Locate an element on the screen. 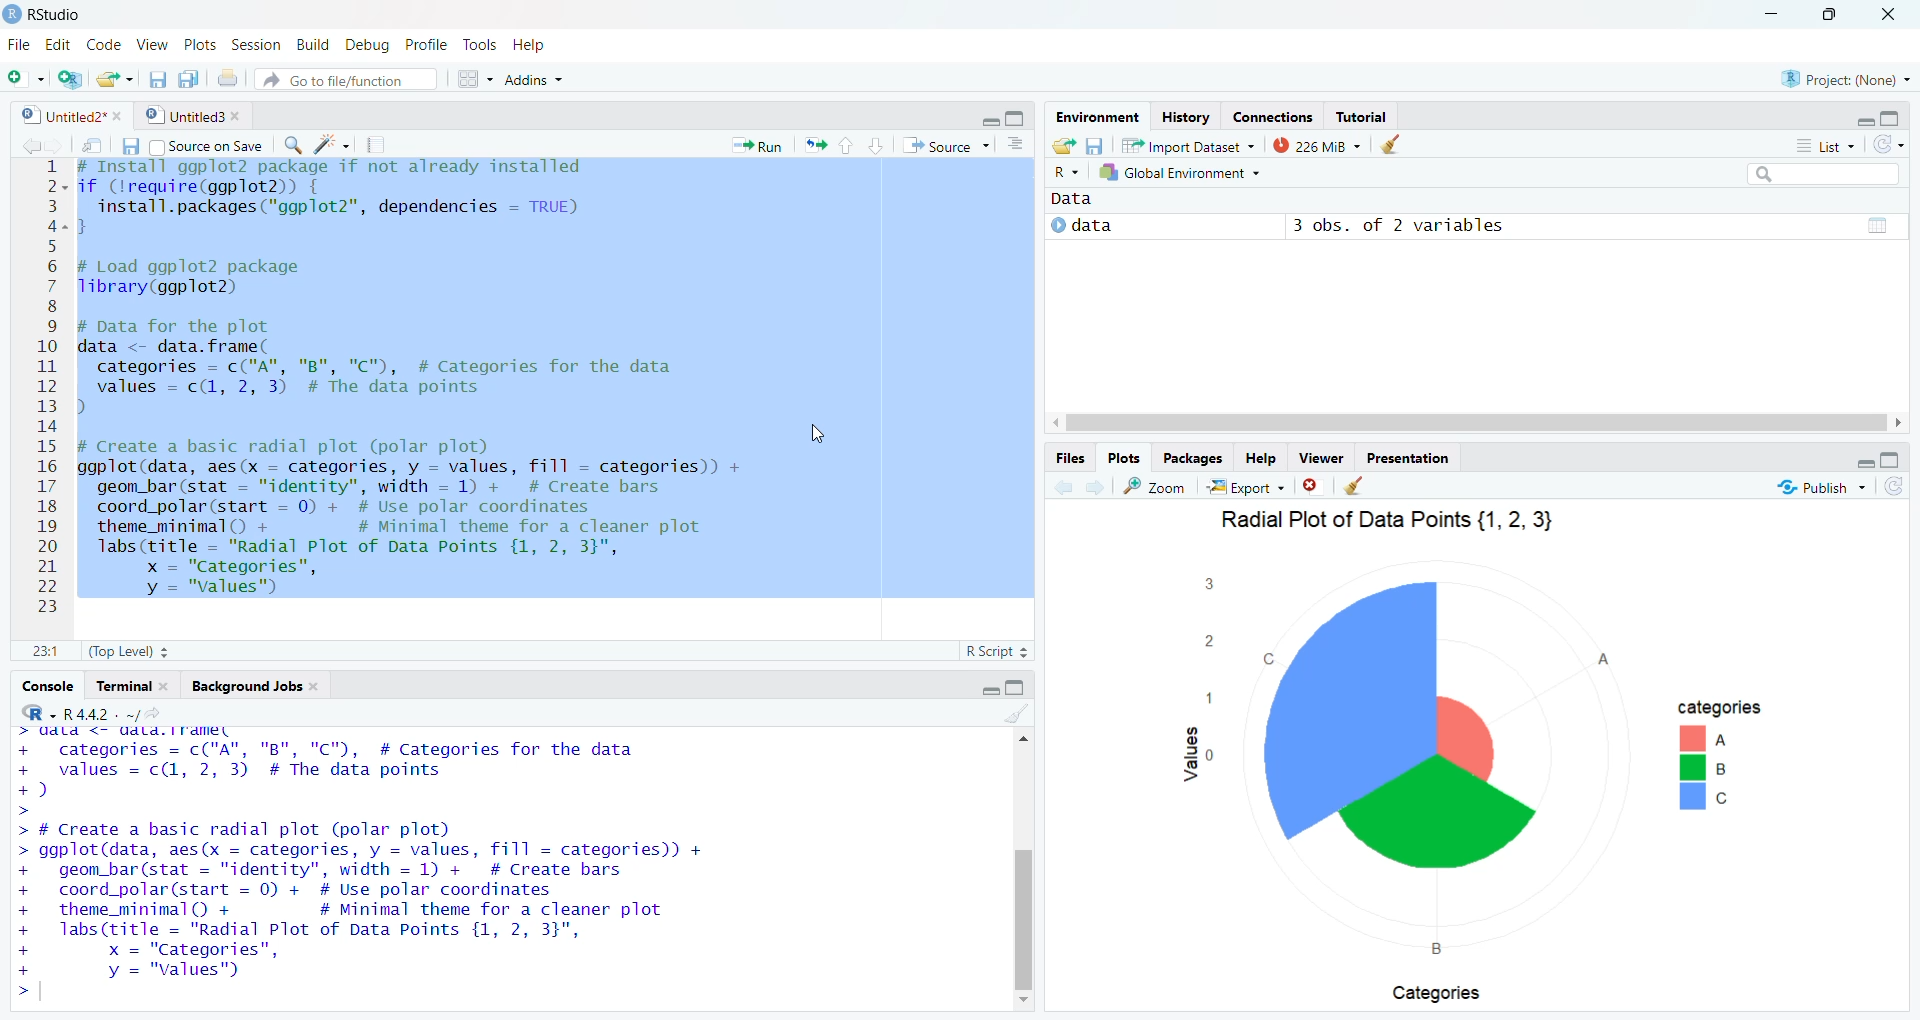 This screenshot has width=1920, height=1020. R442. ~/ is located at coordinates (100, 715).